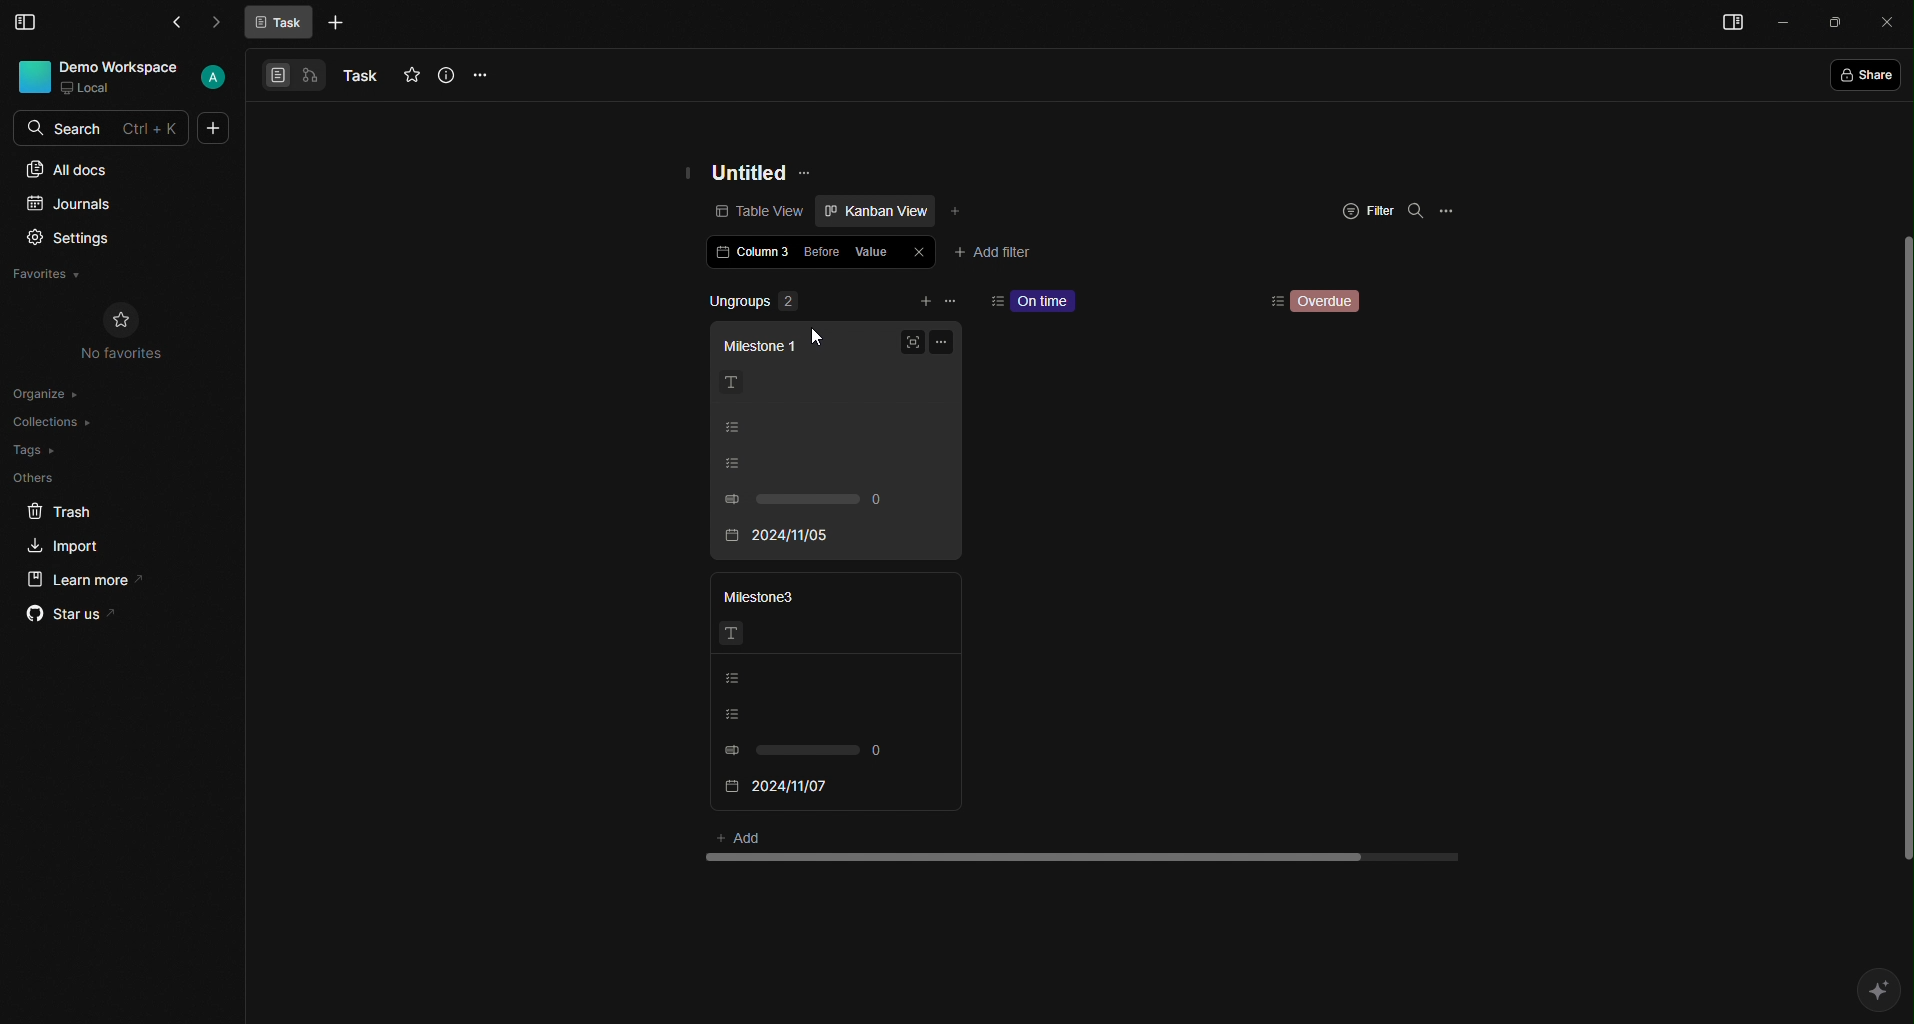  What do you see at coordinates (1890, 20) in the screenshot?
I see `Close` at bounding box center [1890, 20].